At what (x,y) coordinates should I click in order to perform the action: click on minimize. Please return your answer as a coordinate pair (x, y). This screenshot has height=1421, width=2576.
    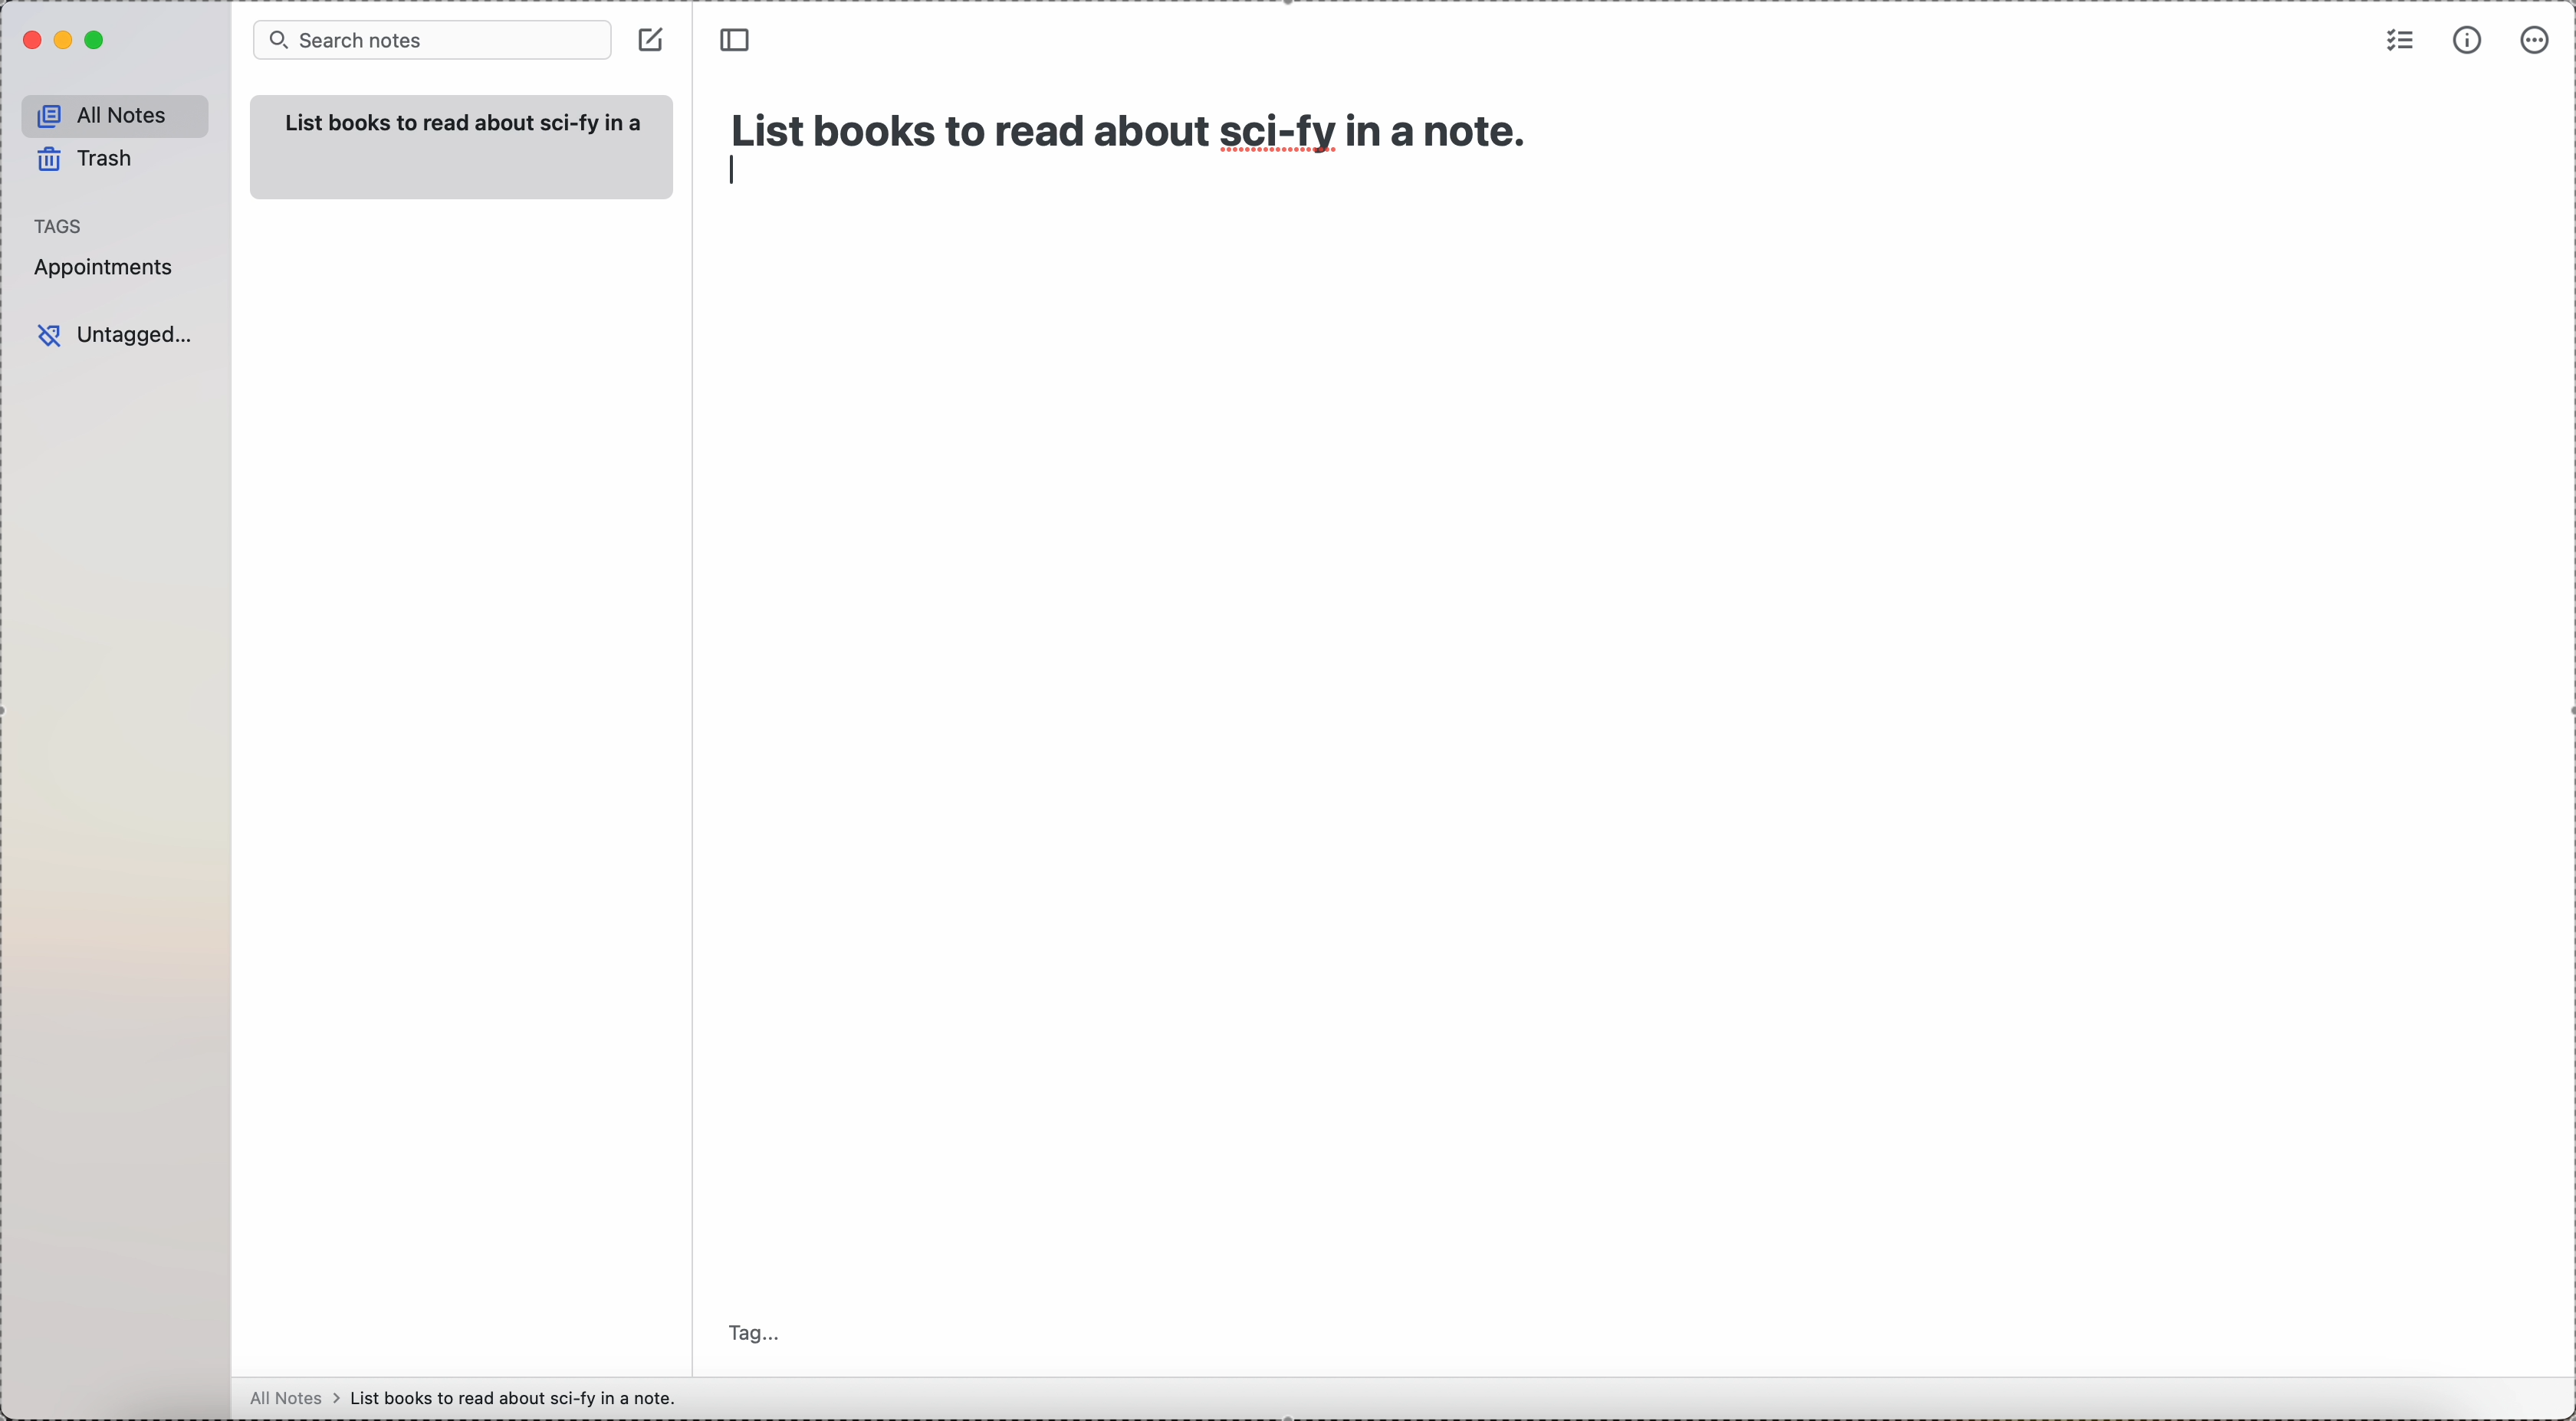
    Looking at the image, I should click on (60, 40).